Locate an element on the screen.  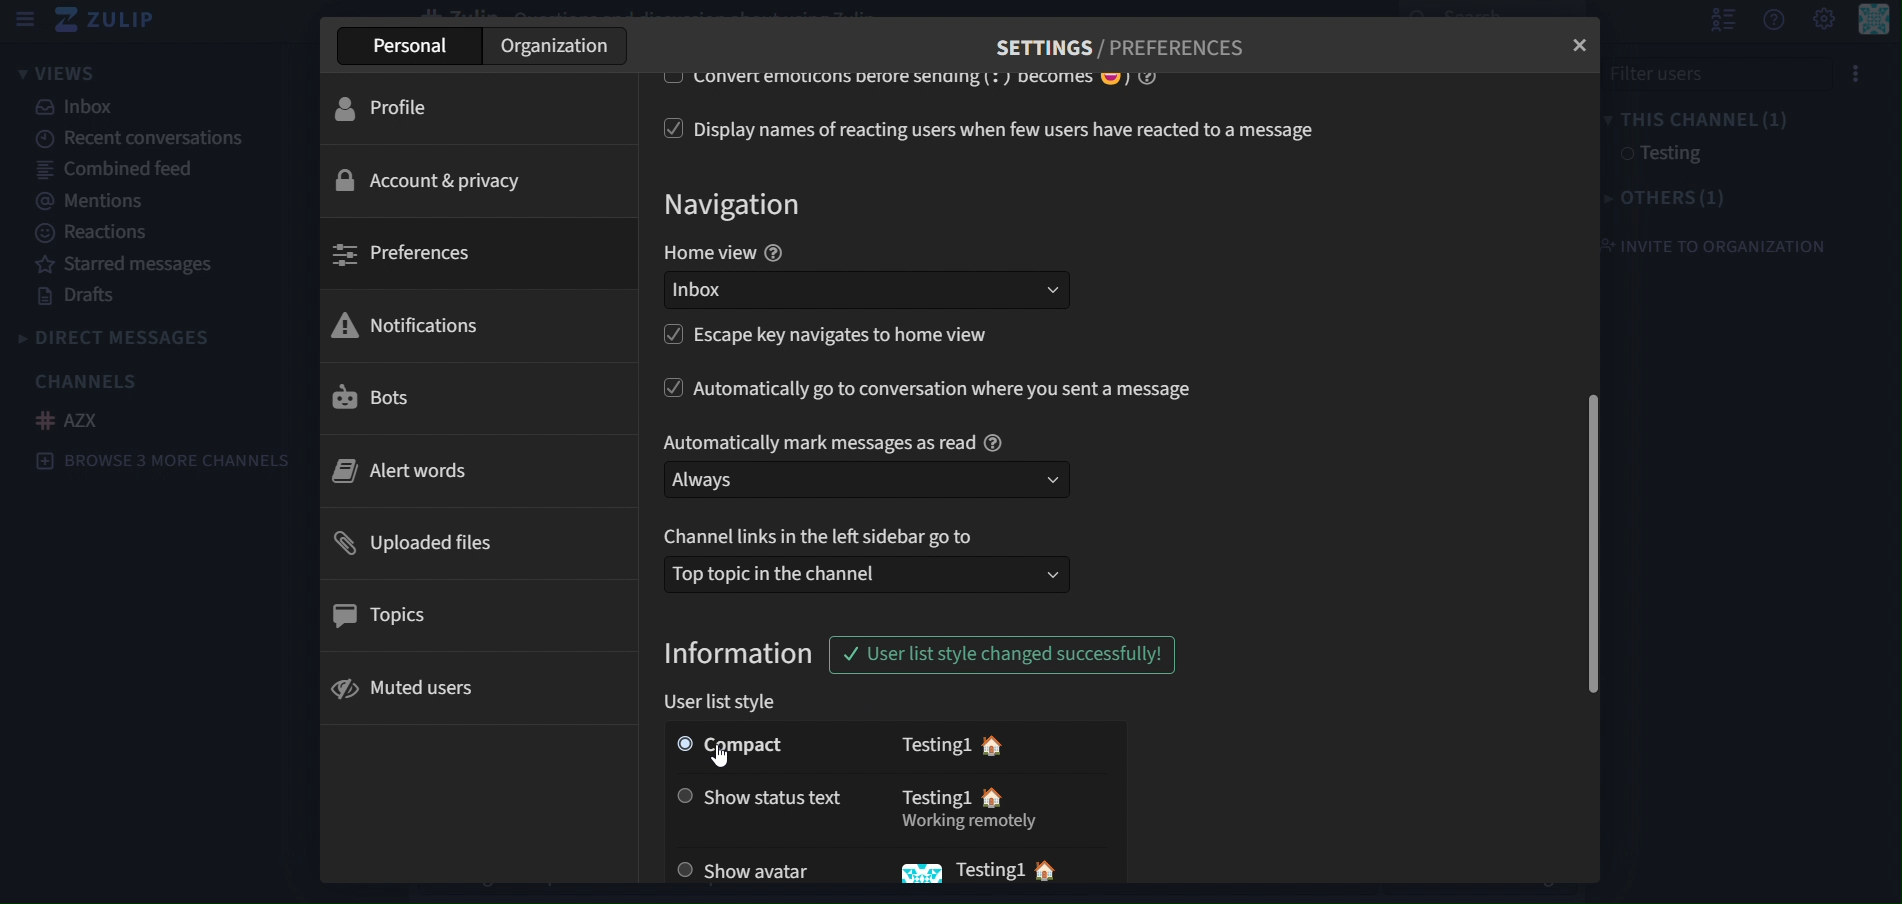
check box is located at coordinates (665, 390).